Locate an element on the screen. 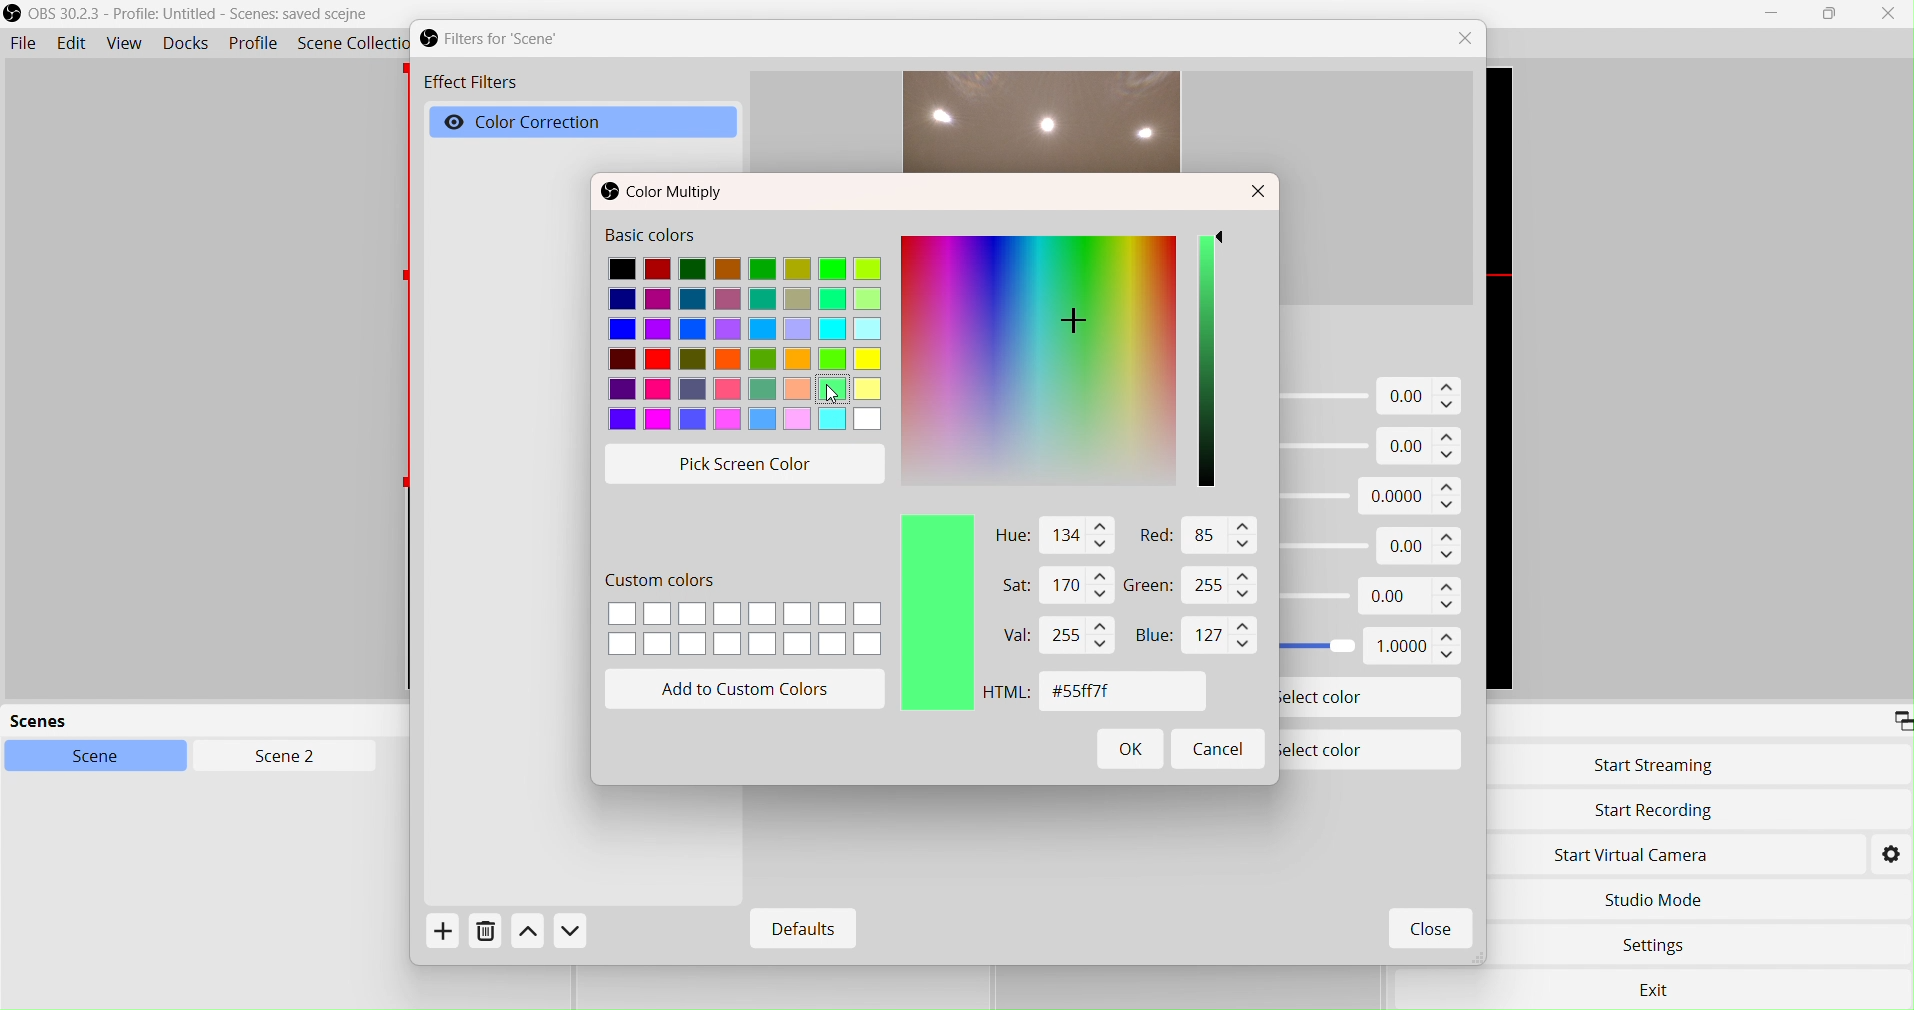 The image size is (1914, 1010). cursor is located at coordinates (836, 400).